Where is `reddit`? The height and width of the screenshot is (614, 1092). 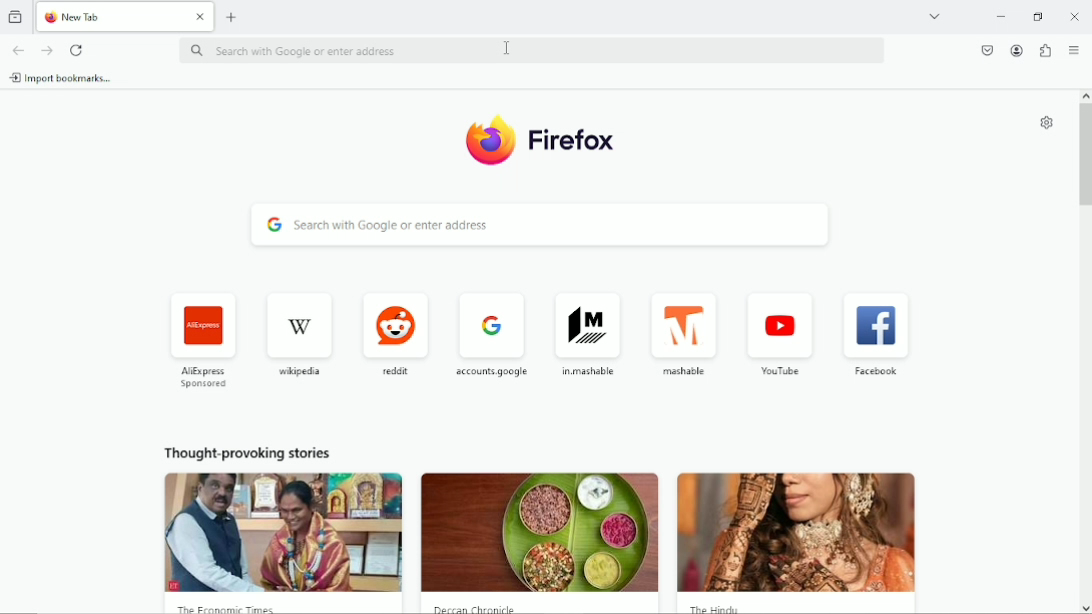 reddit is located at coordinates (395, 332).